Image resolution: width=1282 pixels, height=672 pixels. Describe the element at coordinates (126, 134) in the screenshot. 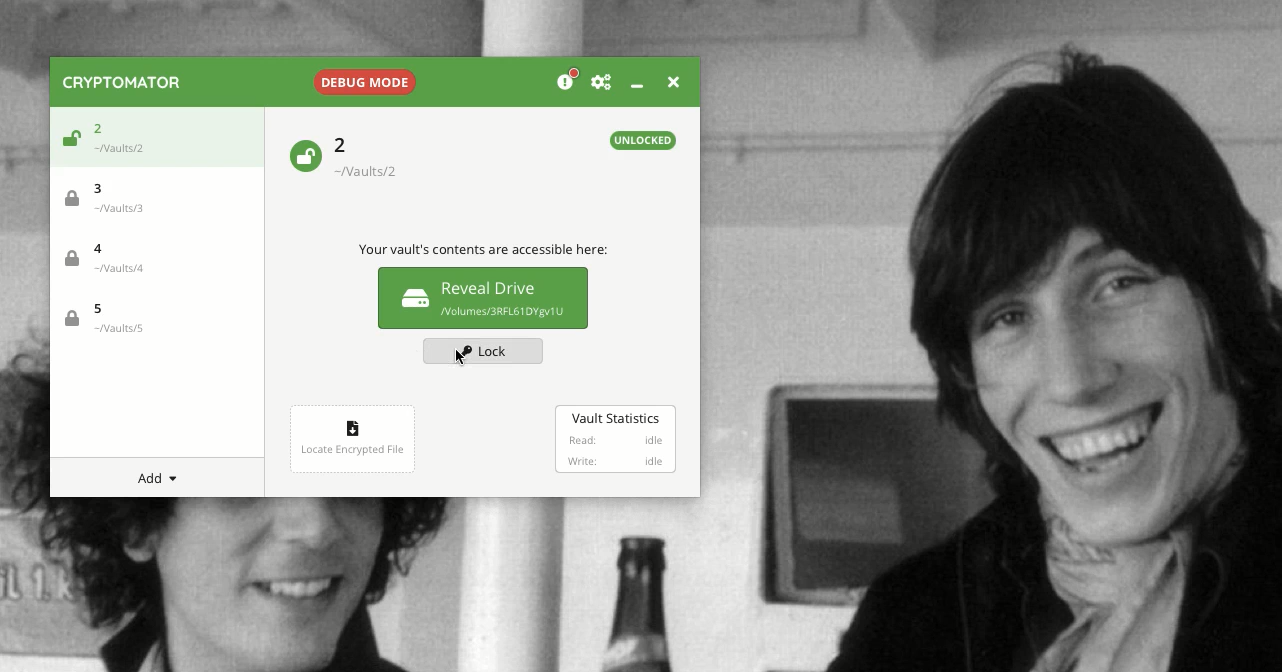

I see `Vault 2` at that location.